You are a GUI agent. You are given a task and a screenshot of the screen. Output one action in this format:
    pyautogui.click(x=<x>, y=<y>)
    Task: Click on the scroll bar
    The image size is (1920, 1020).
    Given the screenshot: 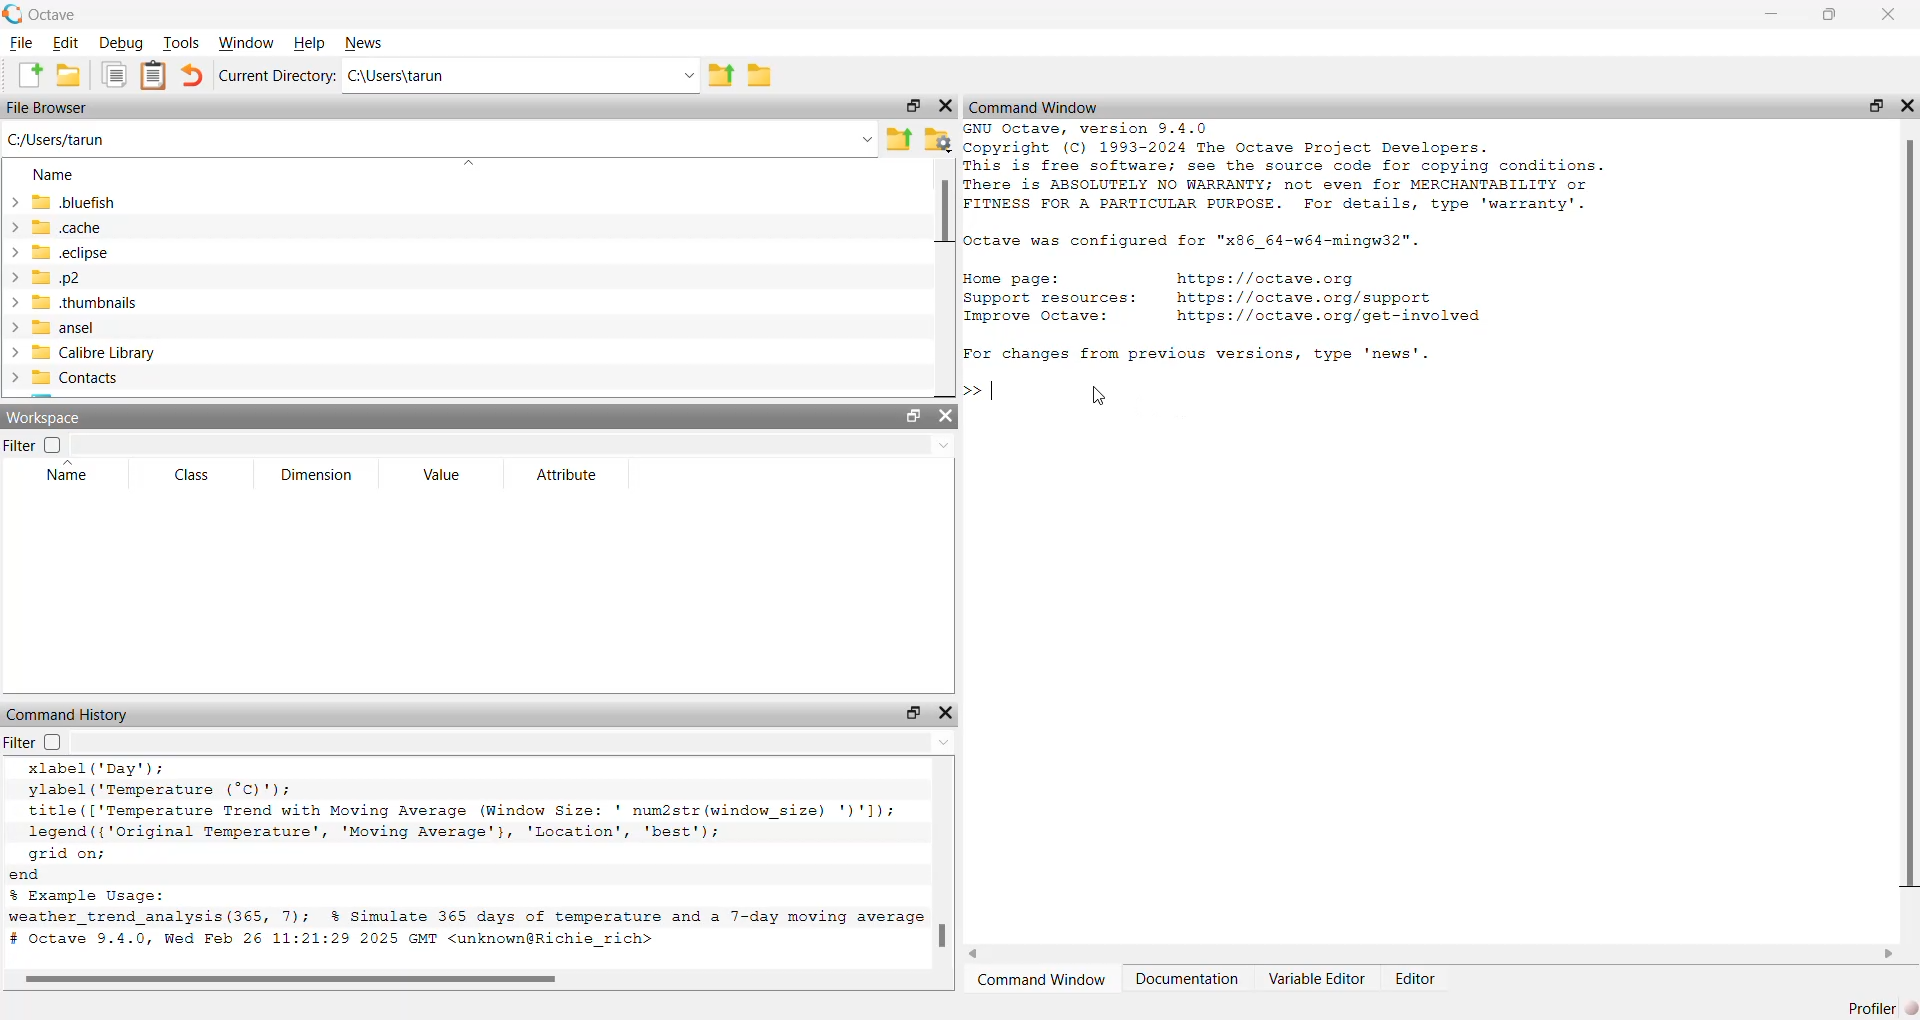 What is the action you would take?
    pyautogui.click(x=470, y=977)
    